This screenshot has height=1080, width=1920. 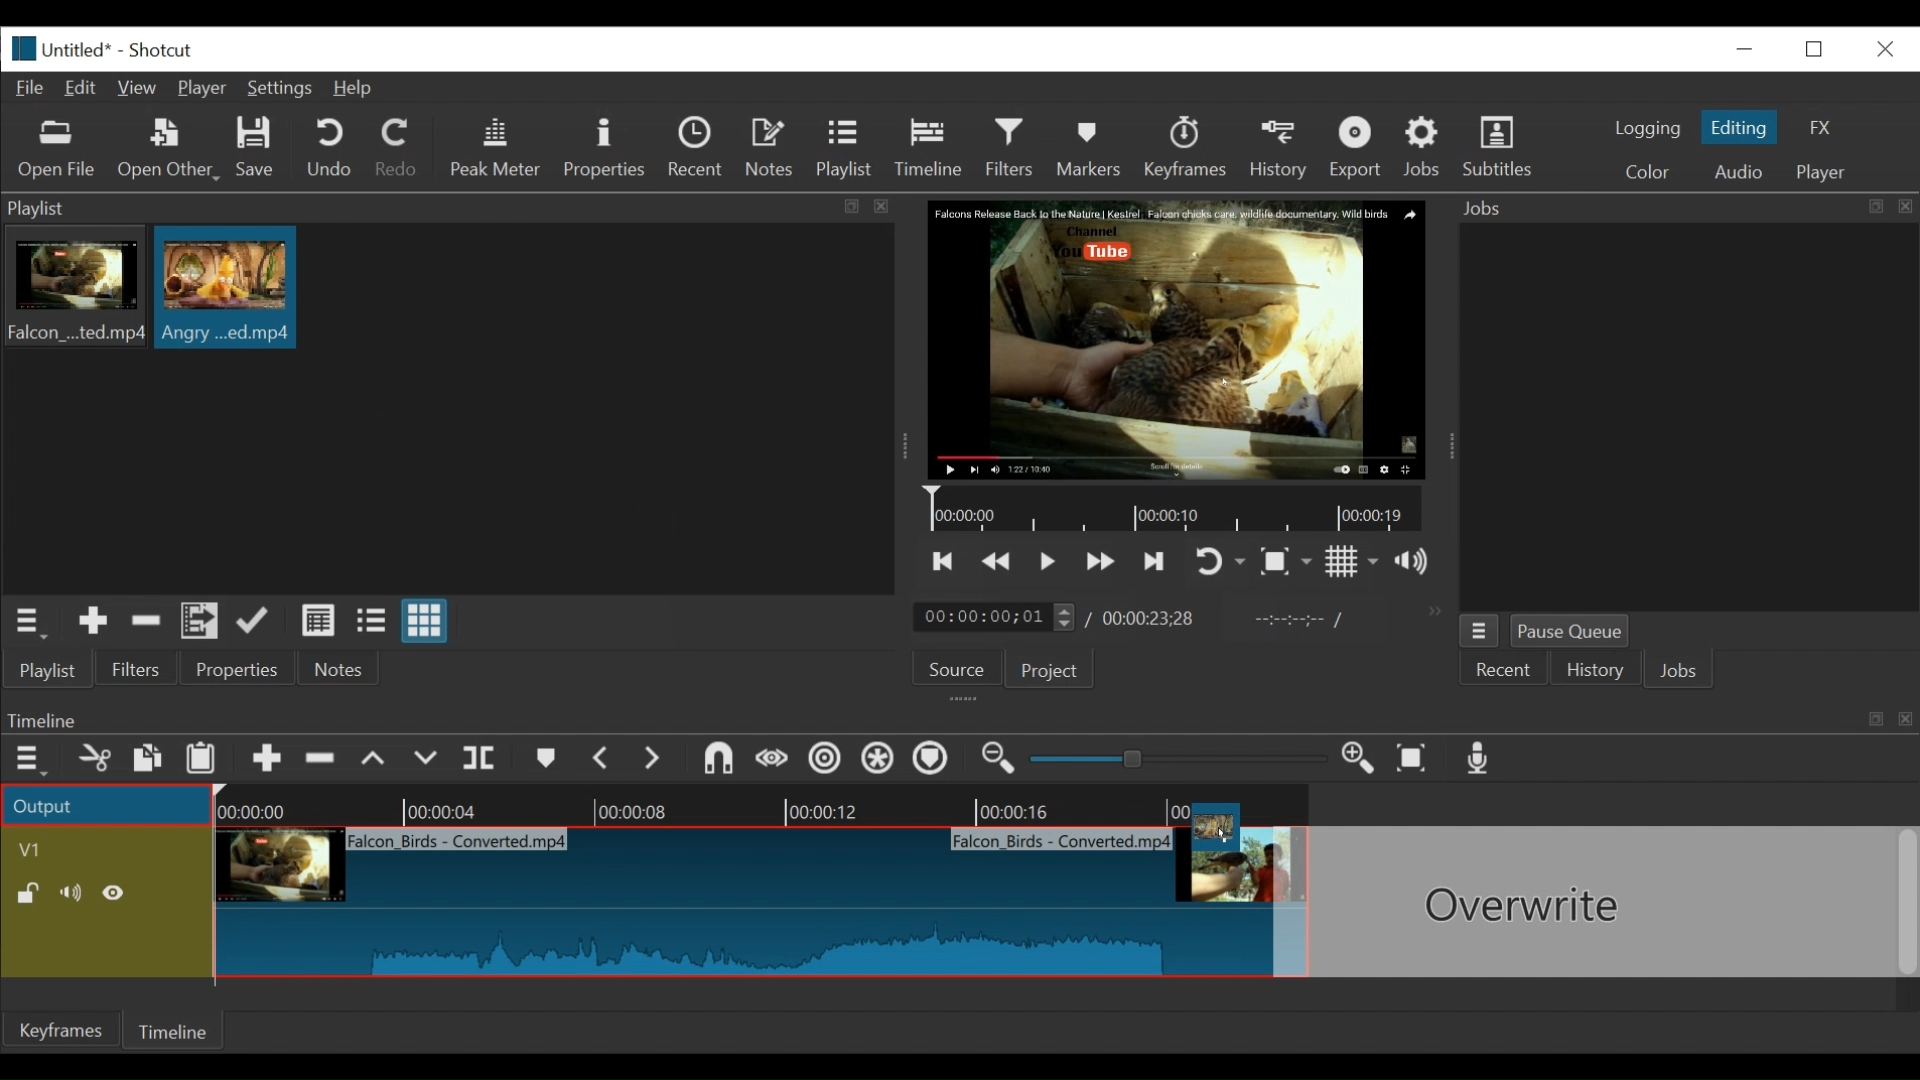 What do you see at coordinates (1595, 673) in the screenshot?
I see `History` at bounding box center [1595, 673].